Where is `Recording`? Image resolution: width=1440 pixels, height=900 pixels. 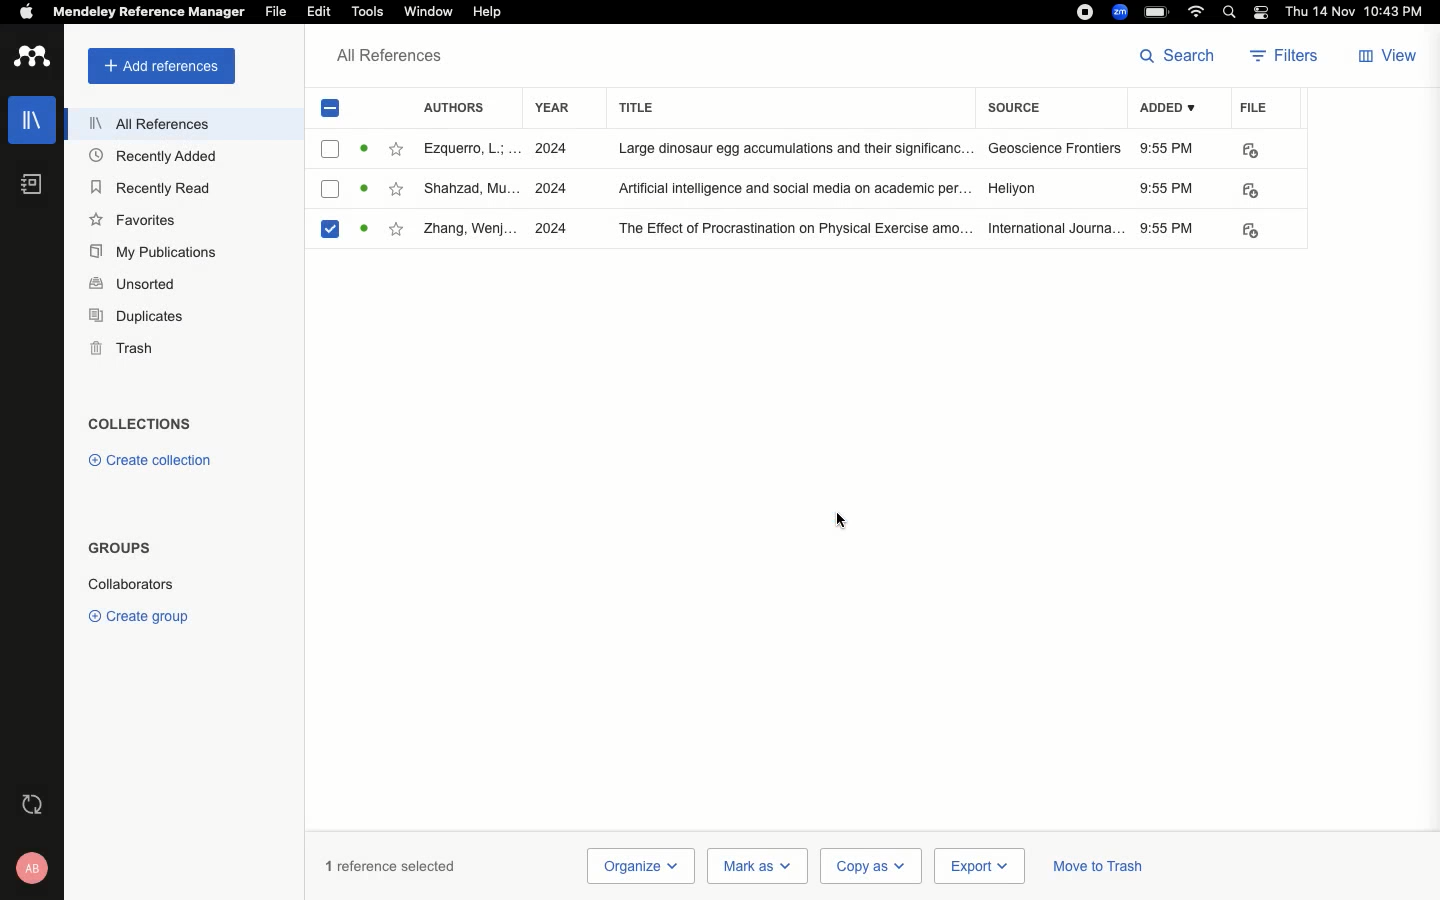 Recording is located at coordinates (1086, 10).